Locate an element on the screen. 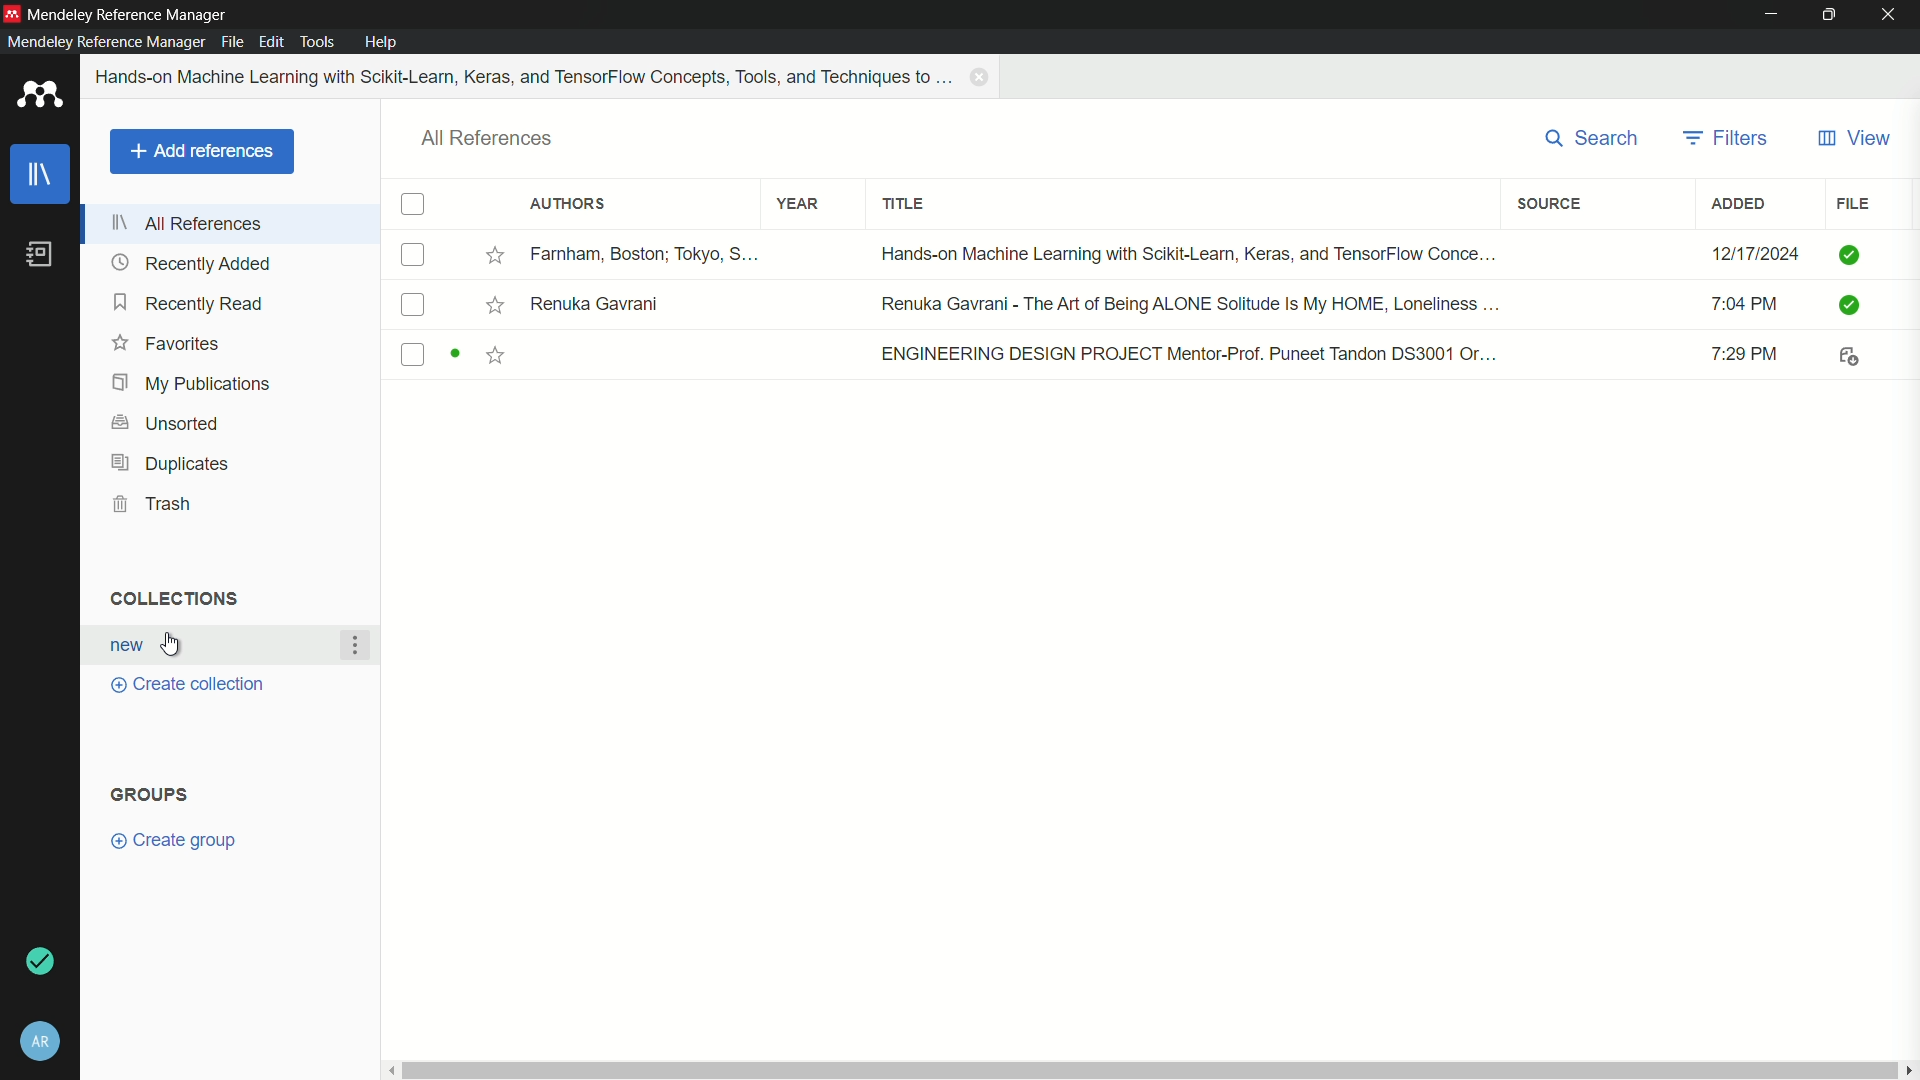  favorites is located at coordinates (166, 343).